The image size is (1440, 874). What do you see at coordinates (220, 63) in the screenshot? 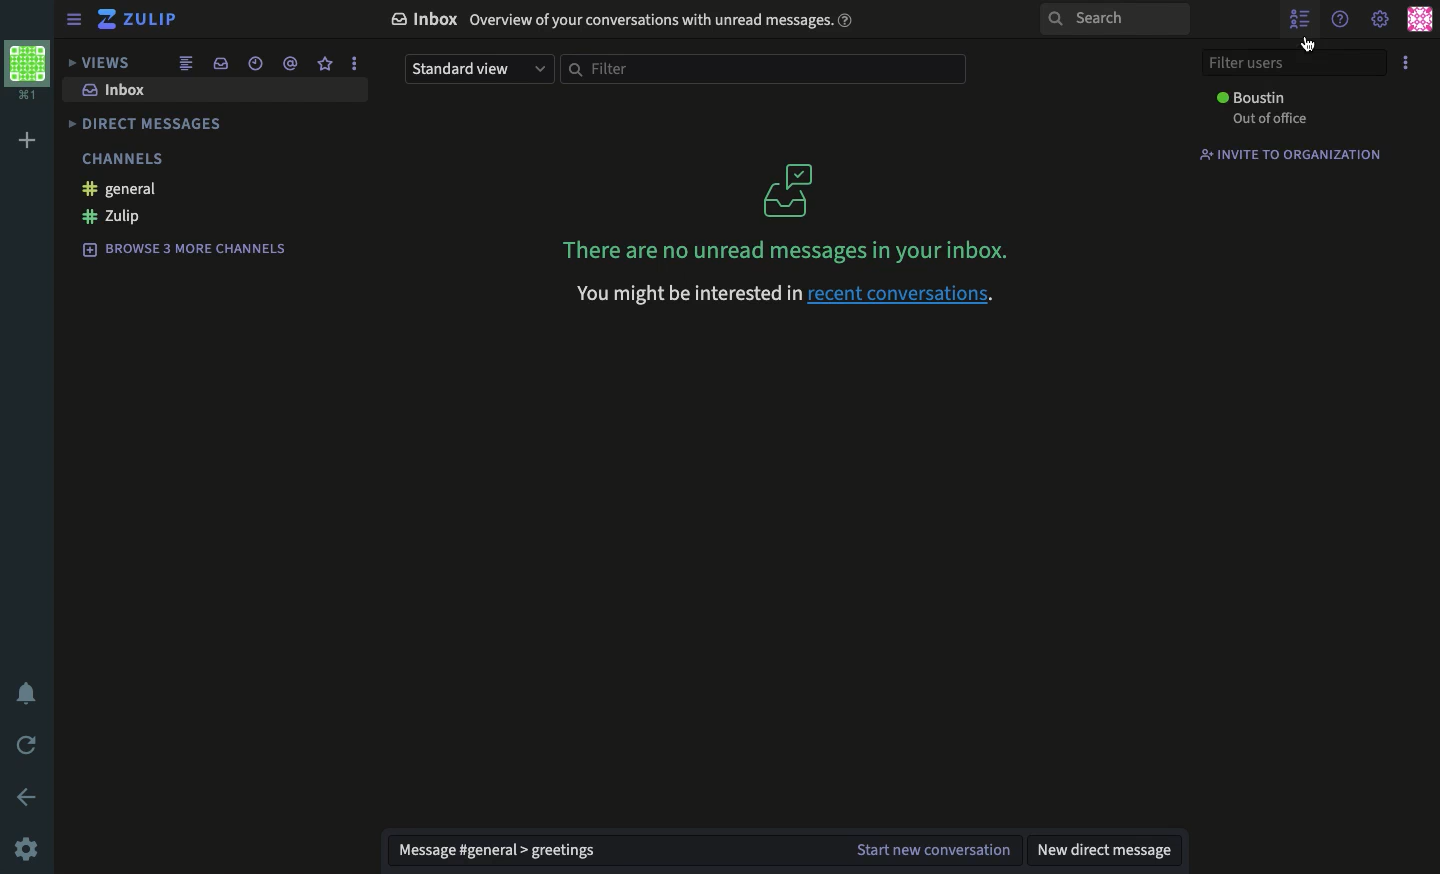
I see `inbox` at bounding box center [220, 63].